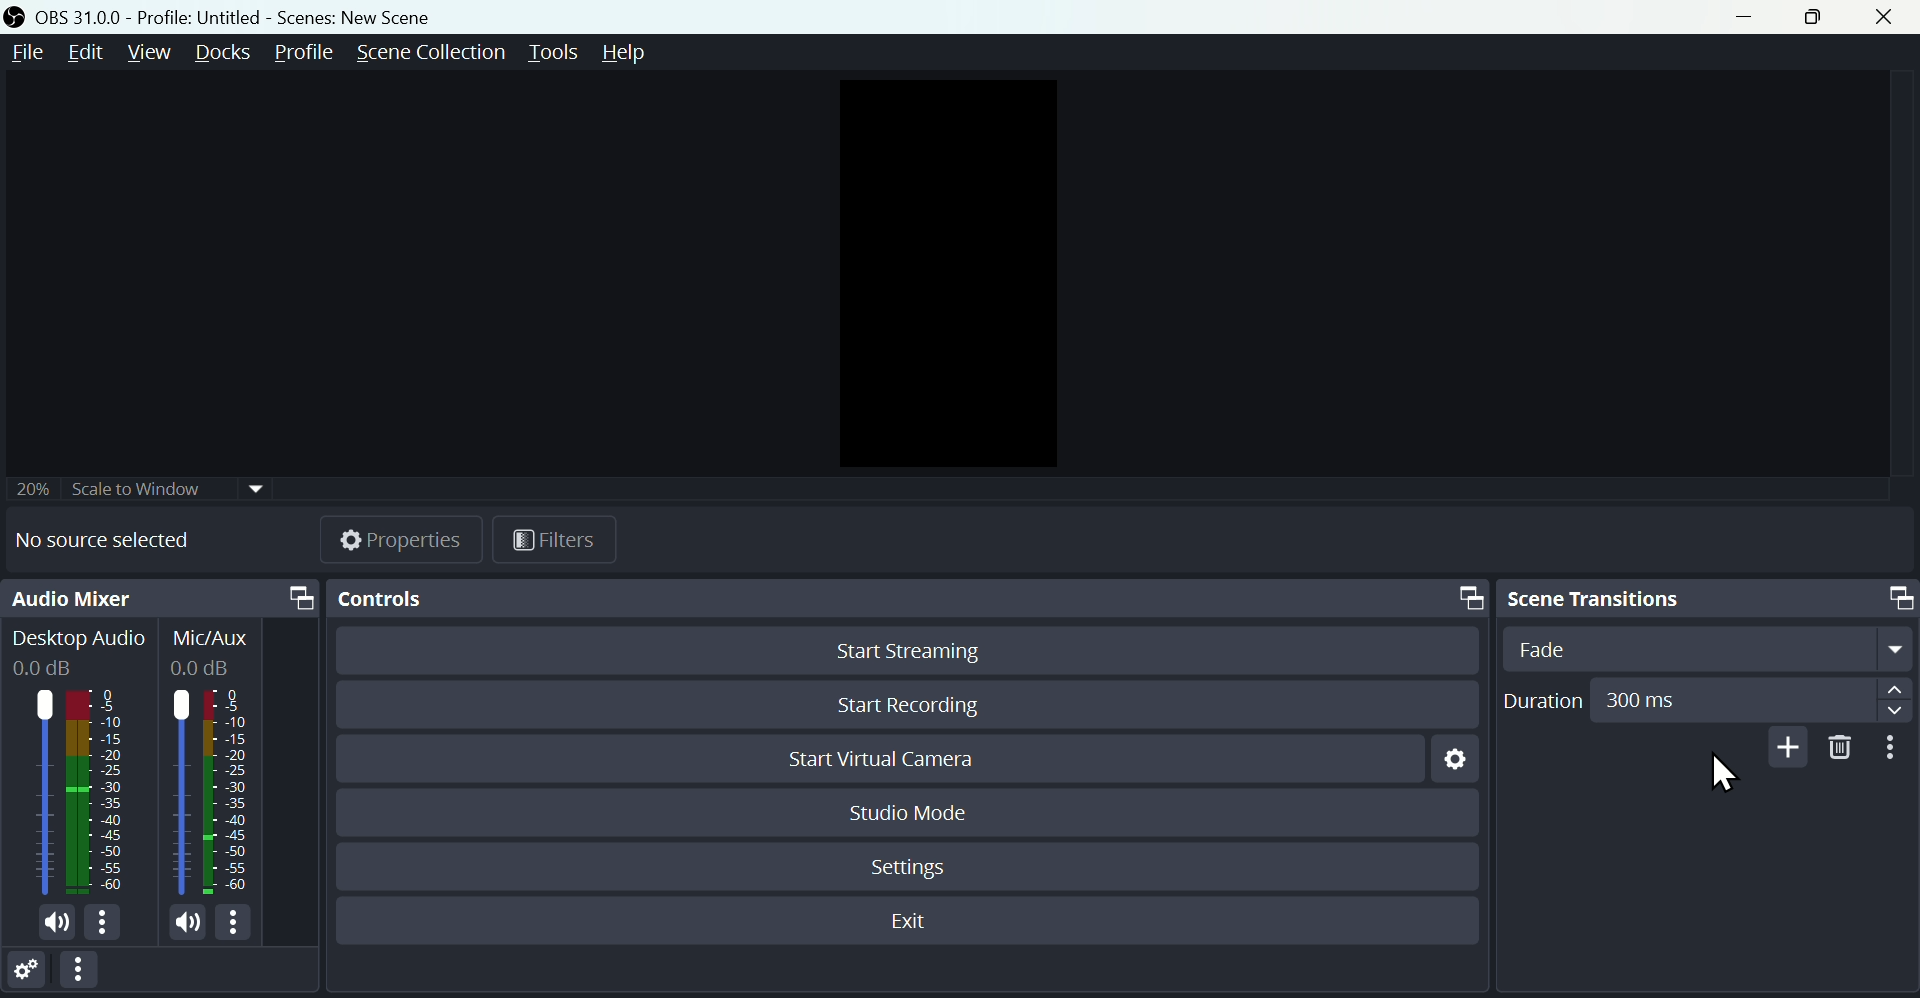 The height and width of the screenshot is (998, 1920). Describe the element at coordinates (1705, 598) in the screenshot. I see `Scene transitions` at that location.